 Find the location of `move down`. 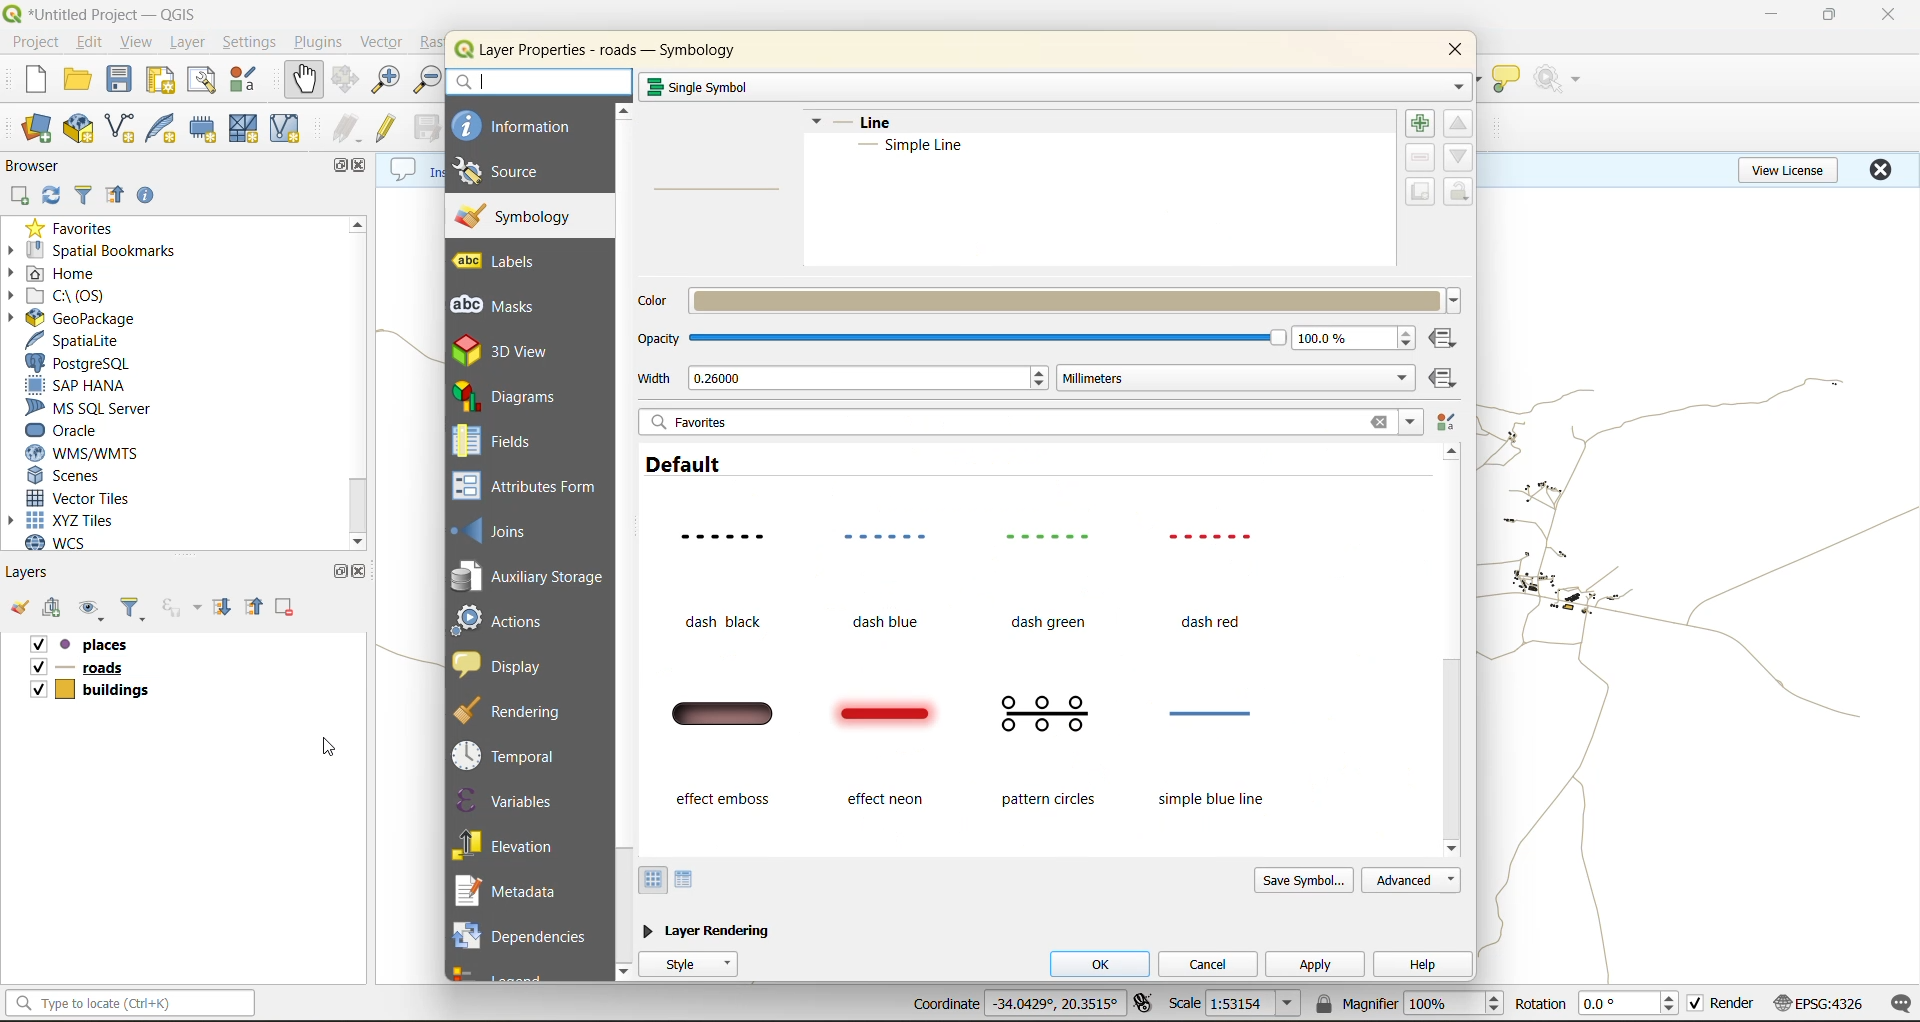

move down is located at coordinates (1461, 158).